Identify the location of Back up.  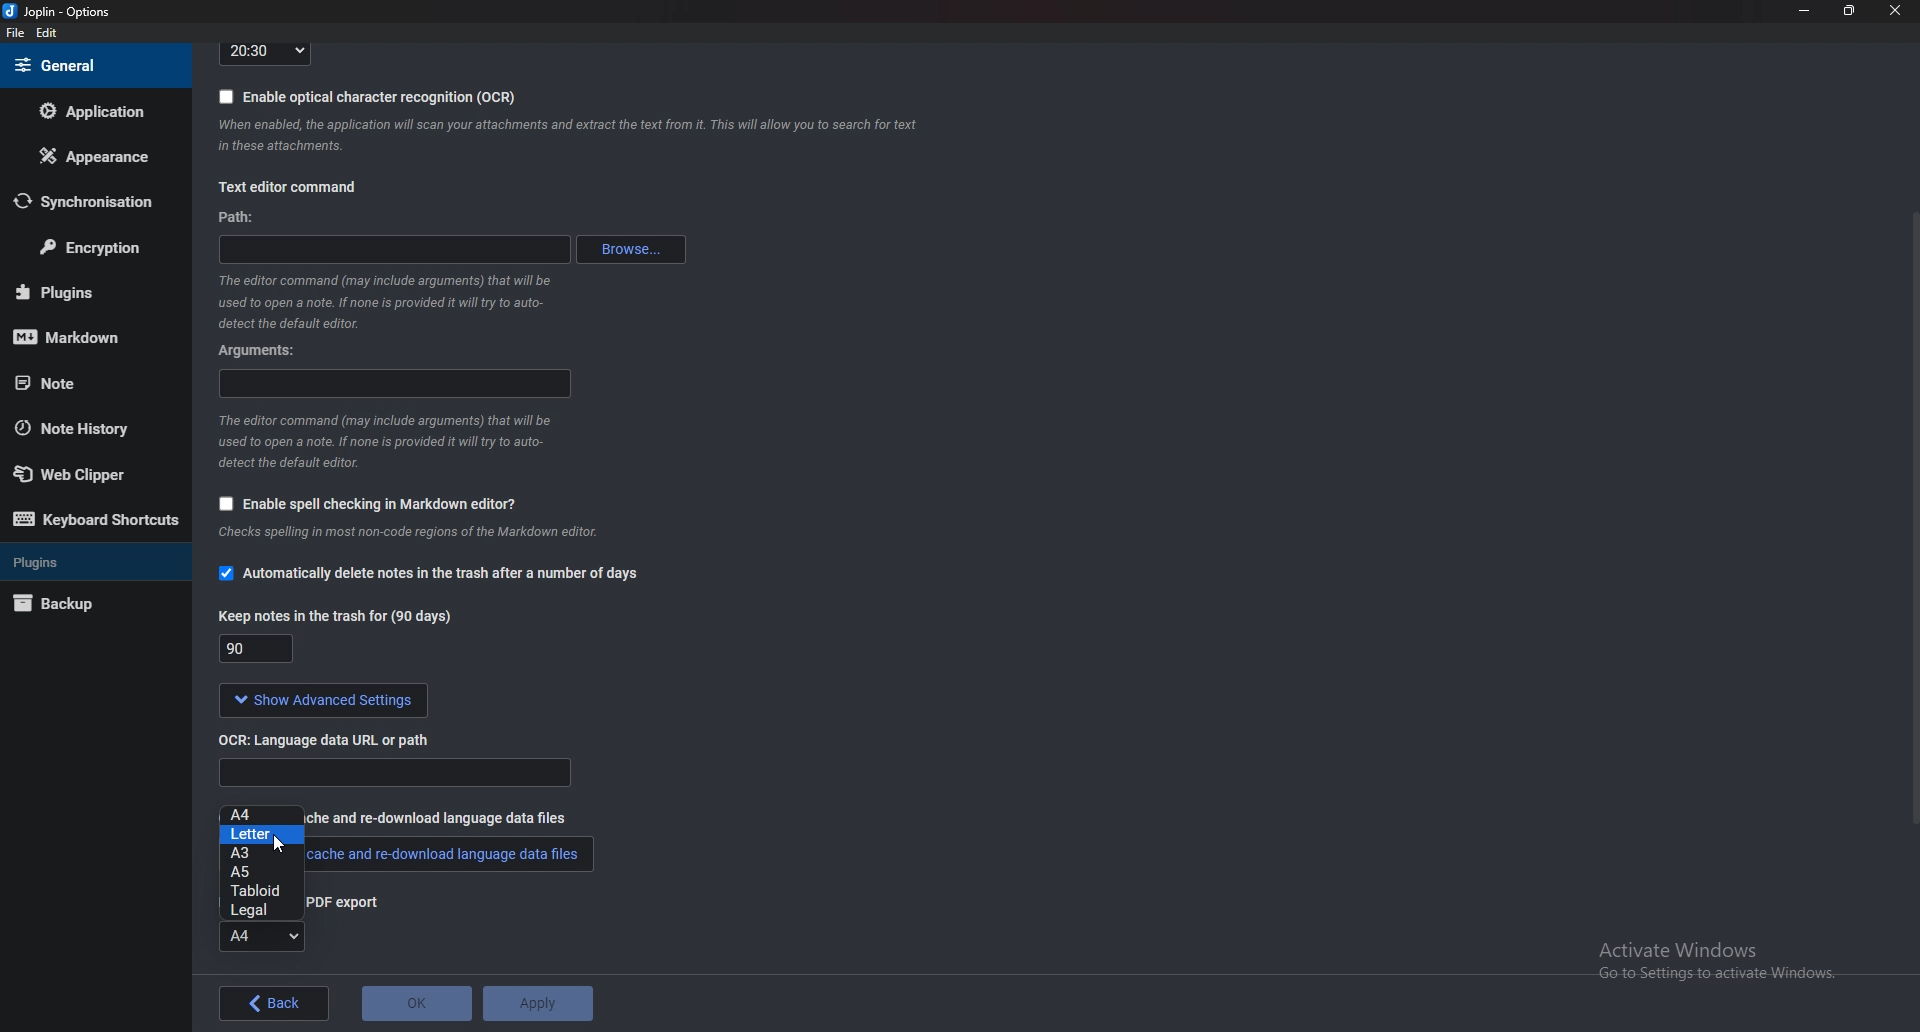
(84, 606).